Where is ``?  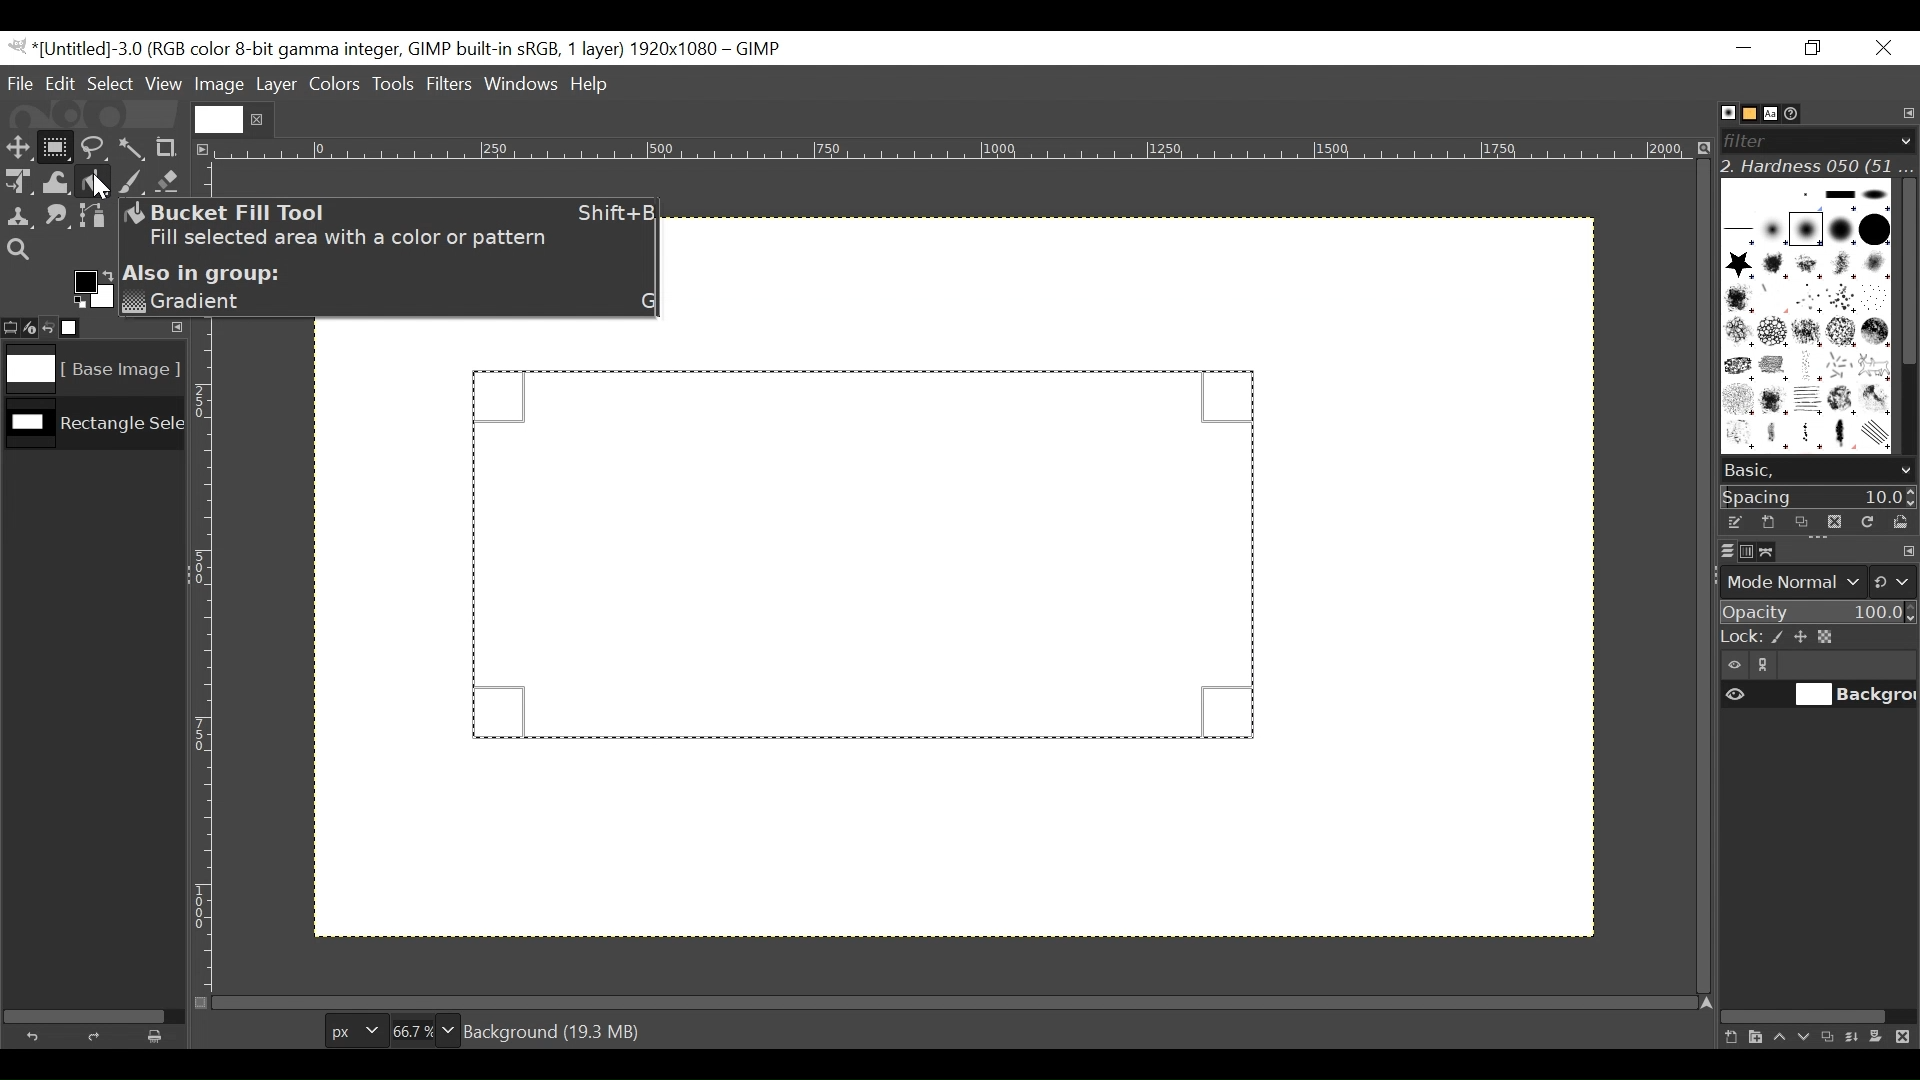  is located at coordinates (220, 116).